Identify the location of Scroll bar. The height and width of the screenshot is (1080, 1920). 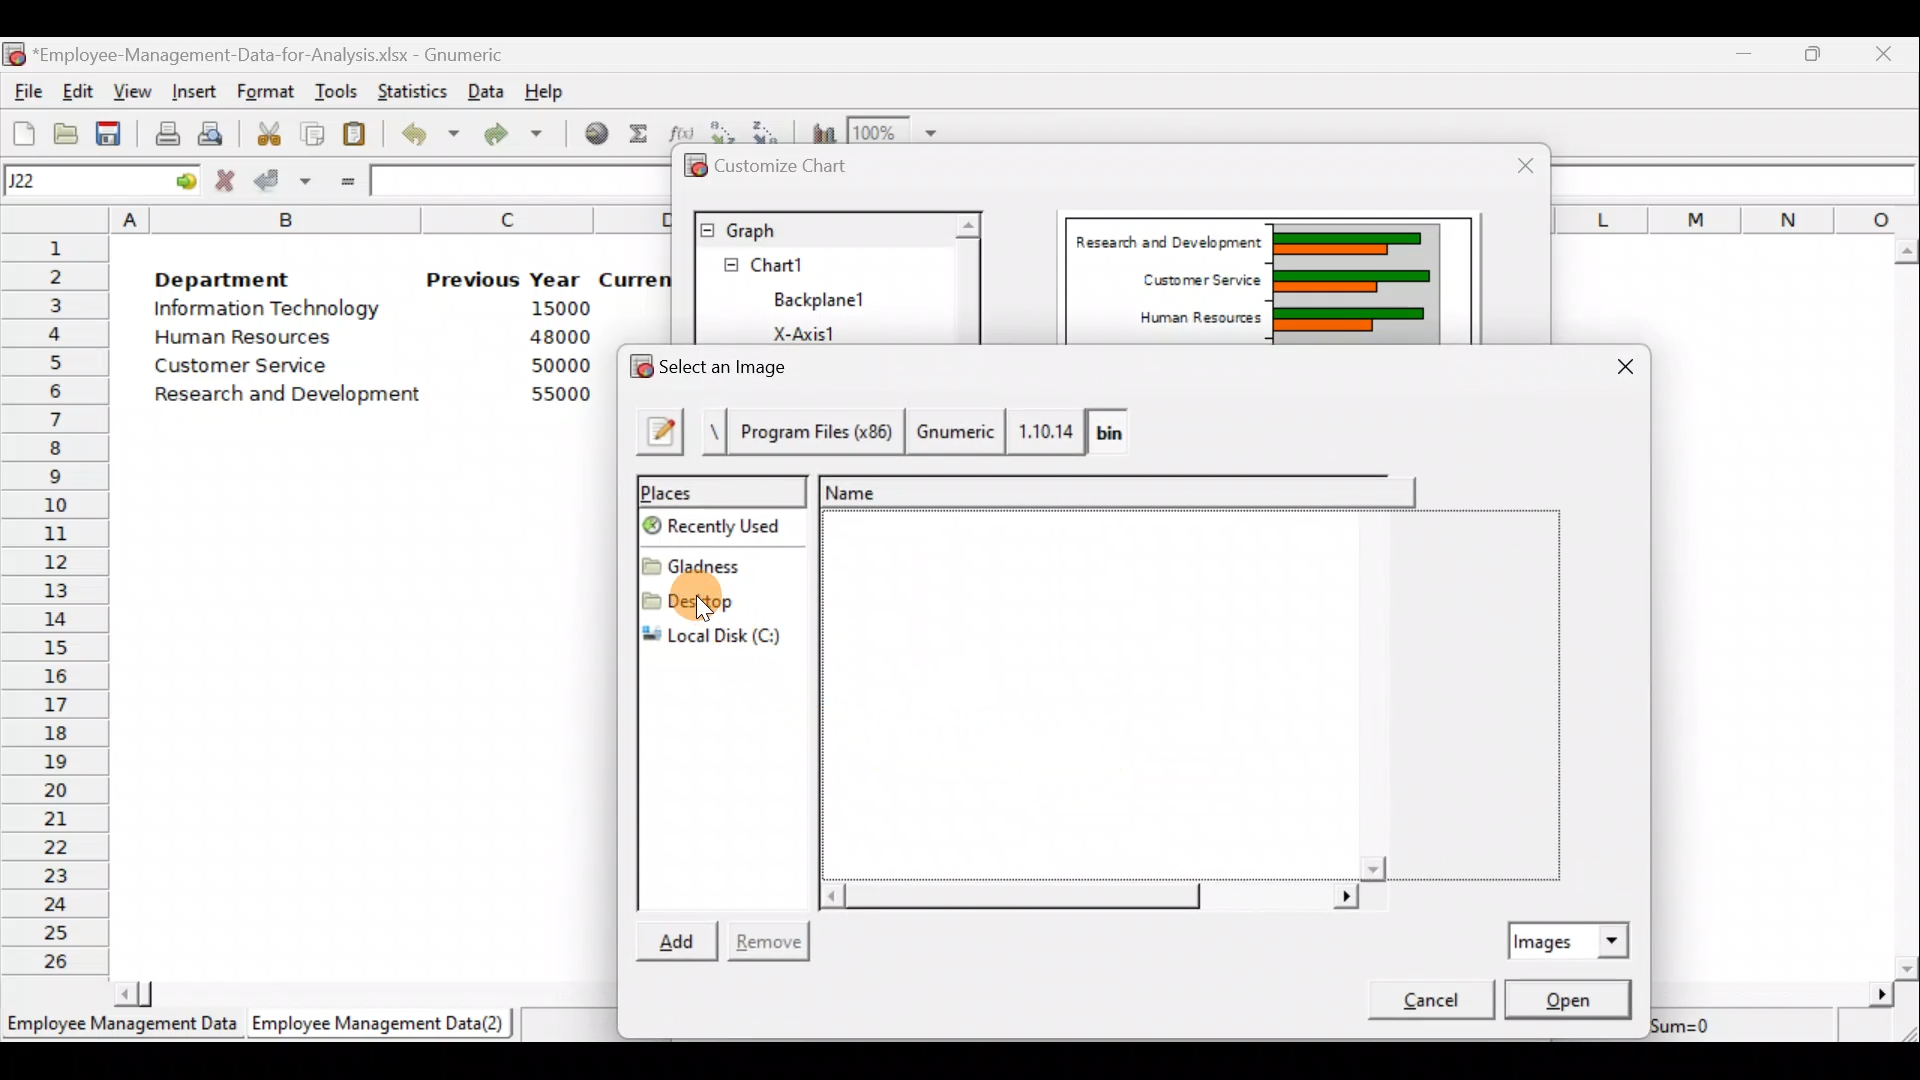
(1084, 894).